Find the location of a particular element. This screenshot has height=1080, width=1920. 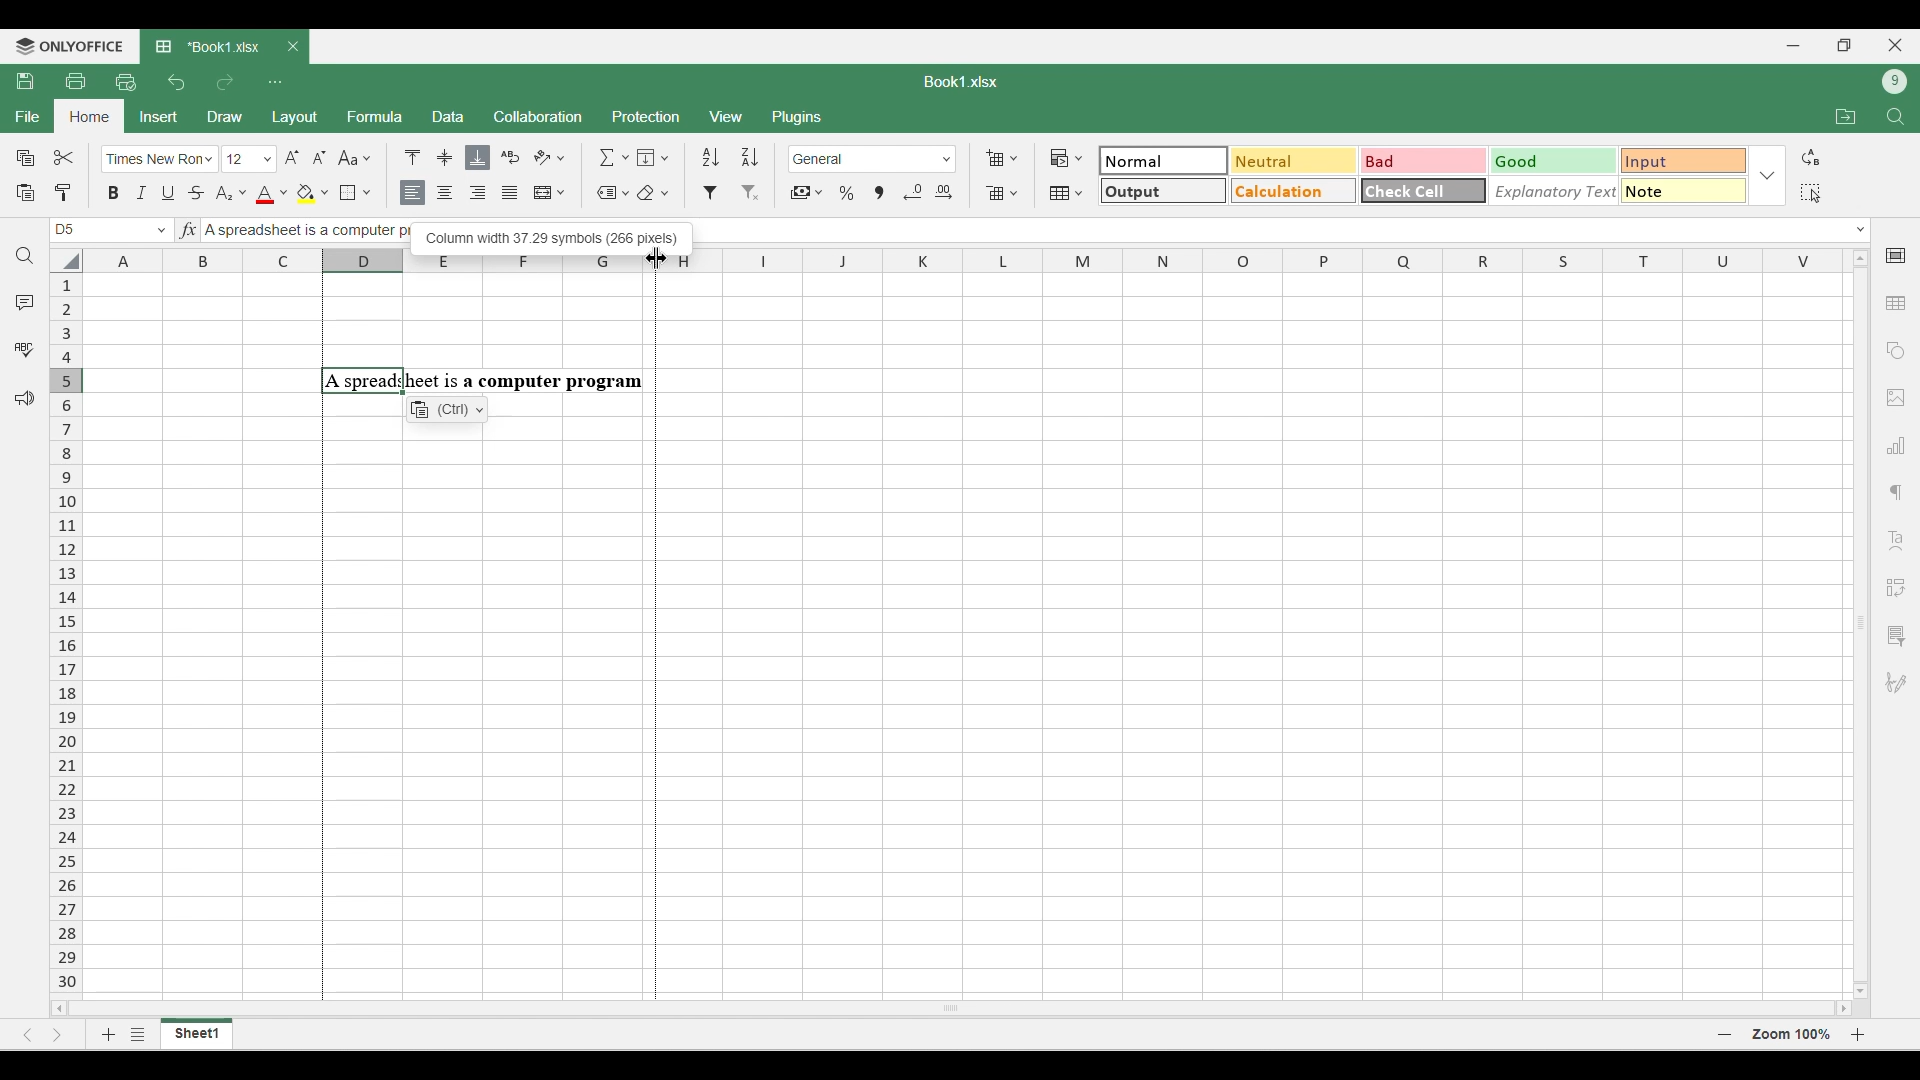

Type in equation is located at coordinates (187, 229).